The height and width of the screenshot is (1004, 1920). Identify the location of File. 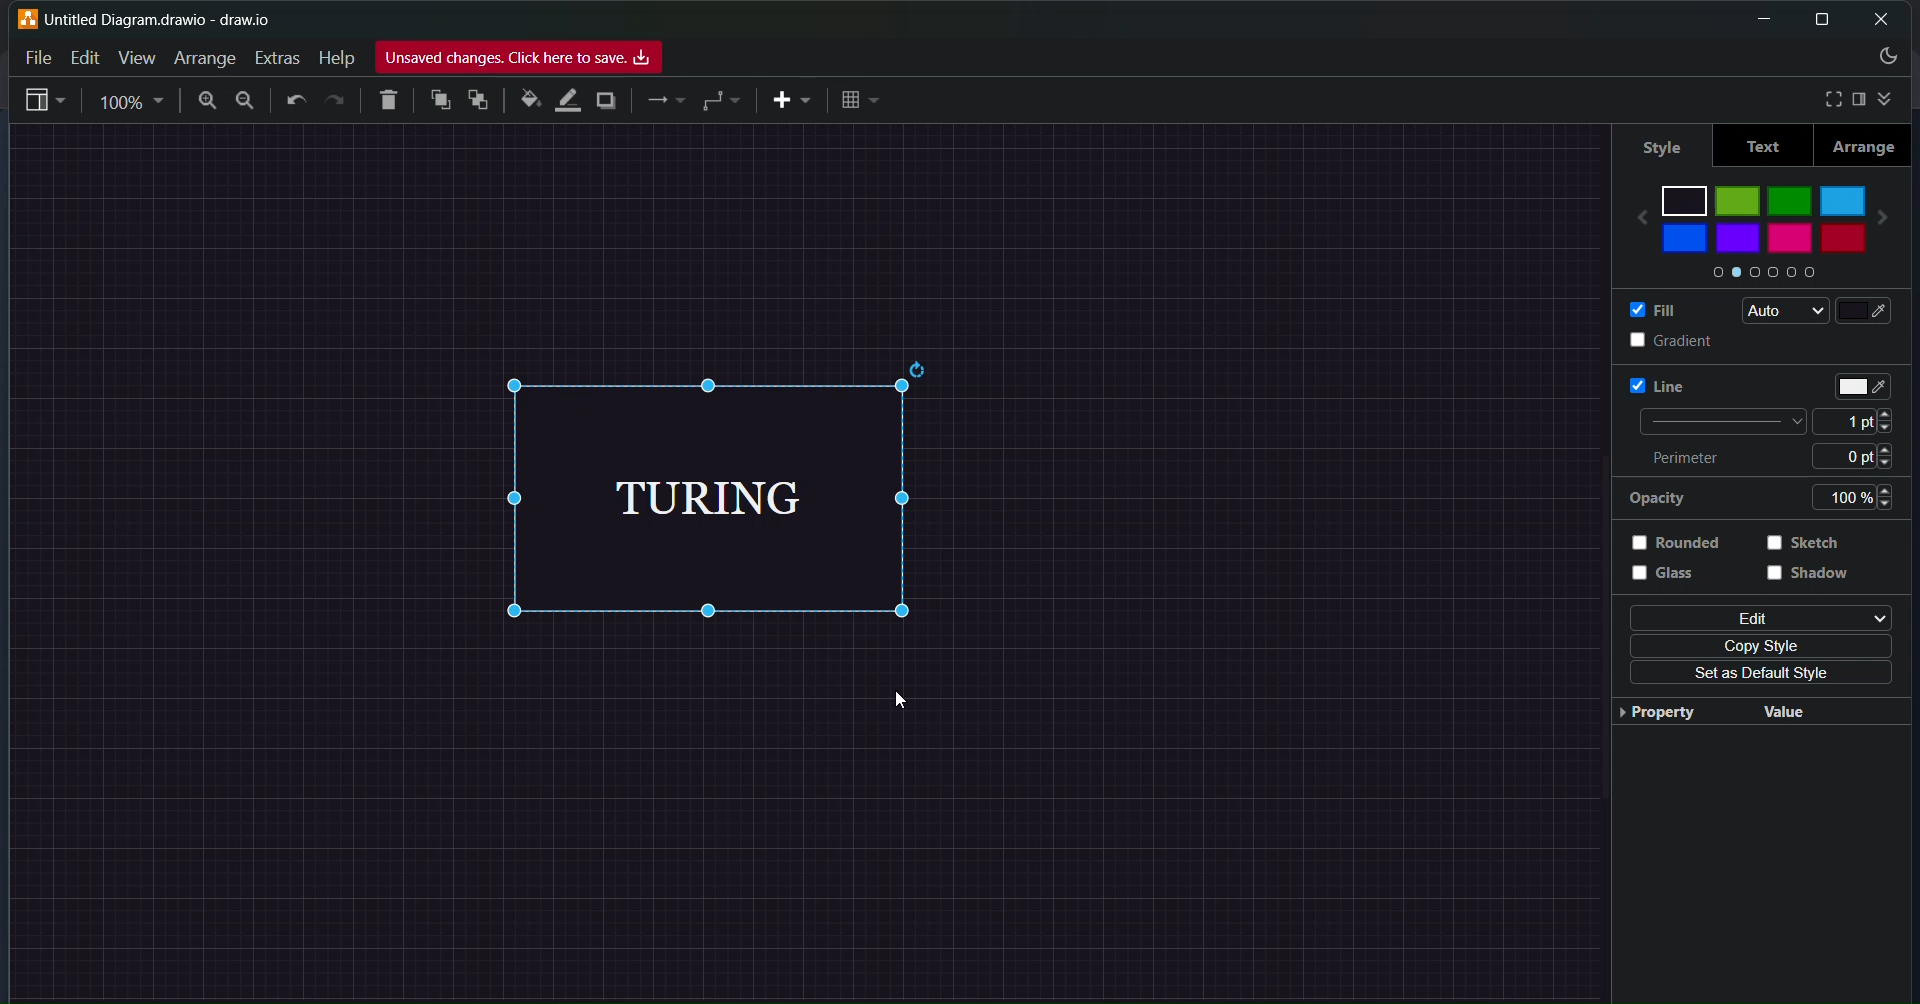
(38, 55).